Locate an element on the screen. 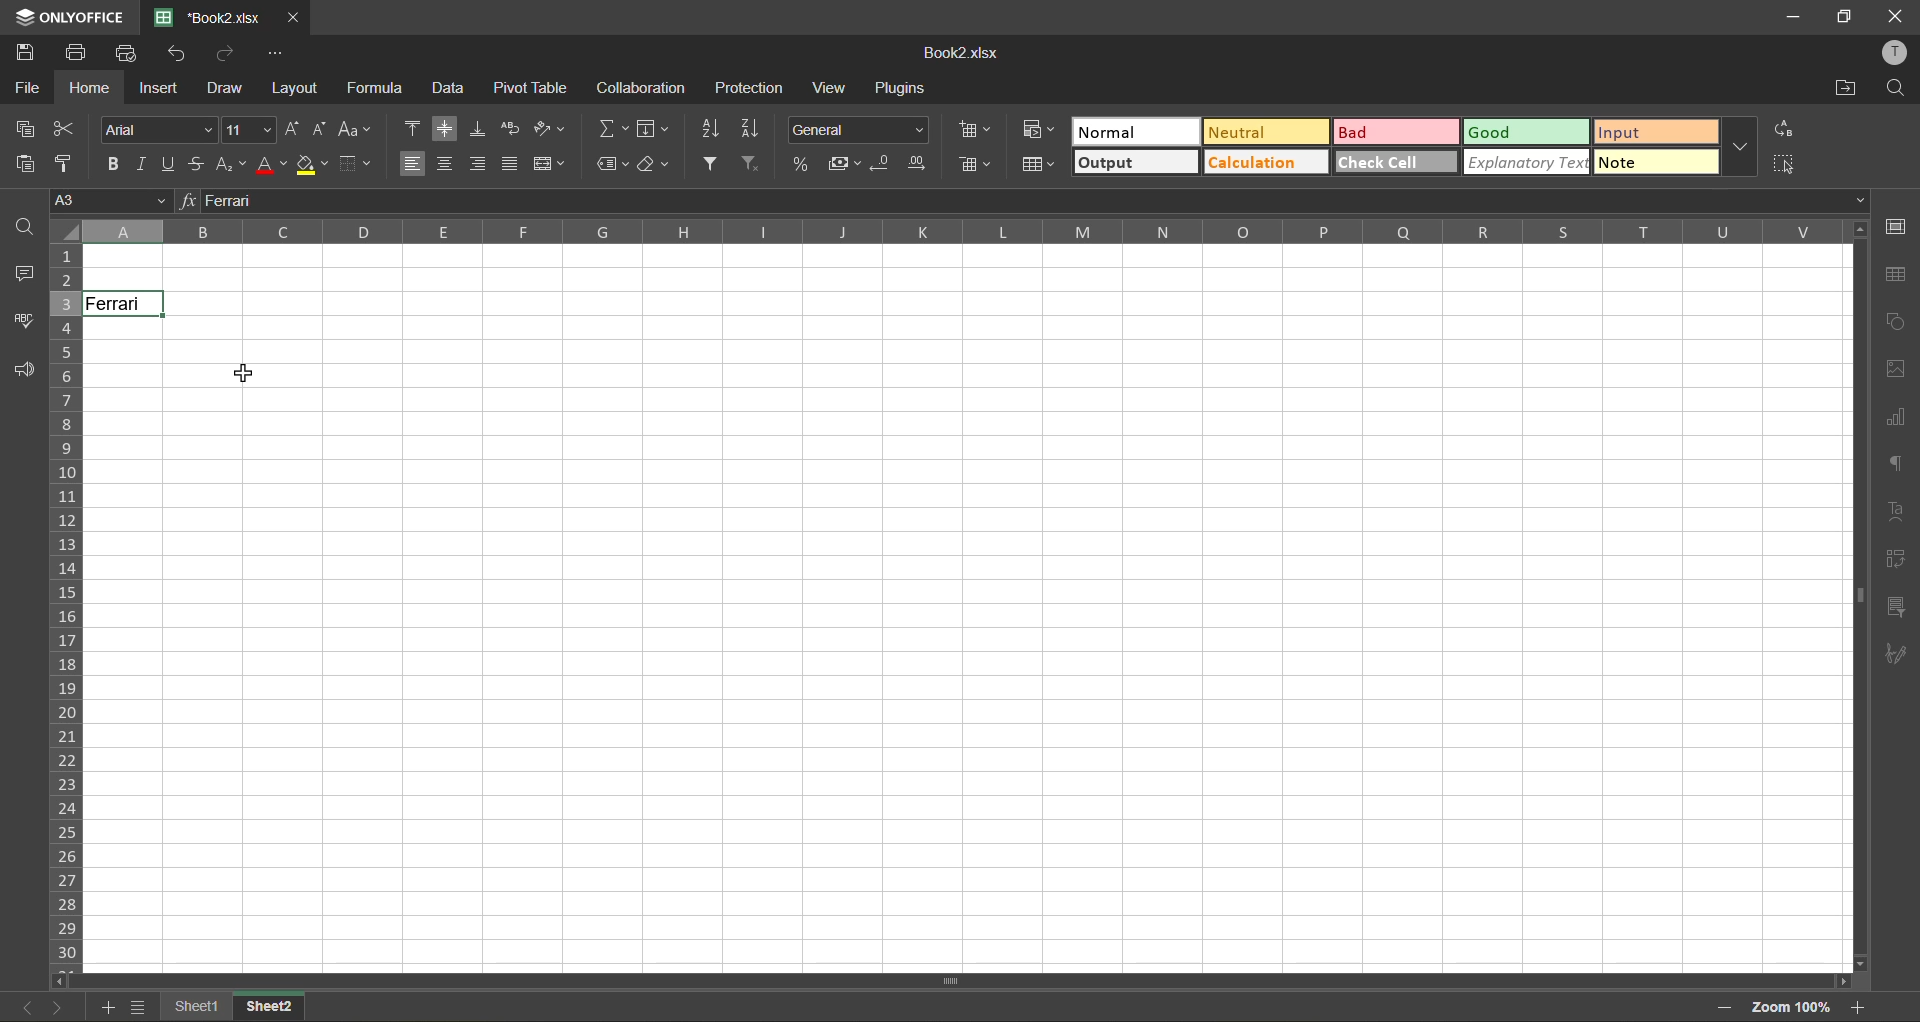 This screenshot has width=1920, height=1022. calculation is located at coordinates (1265, 163).